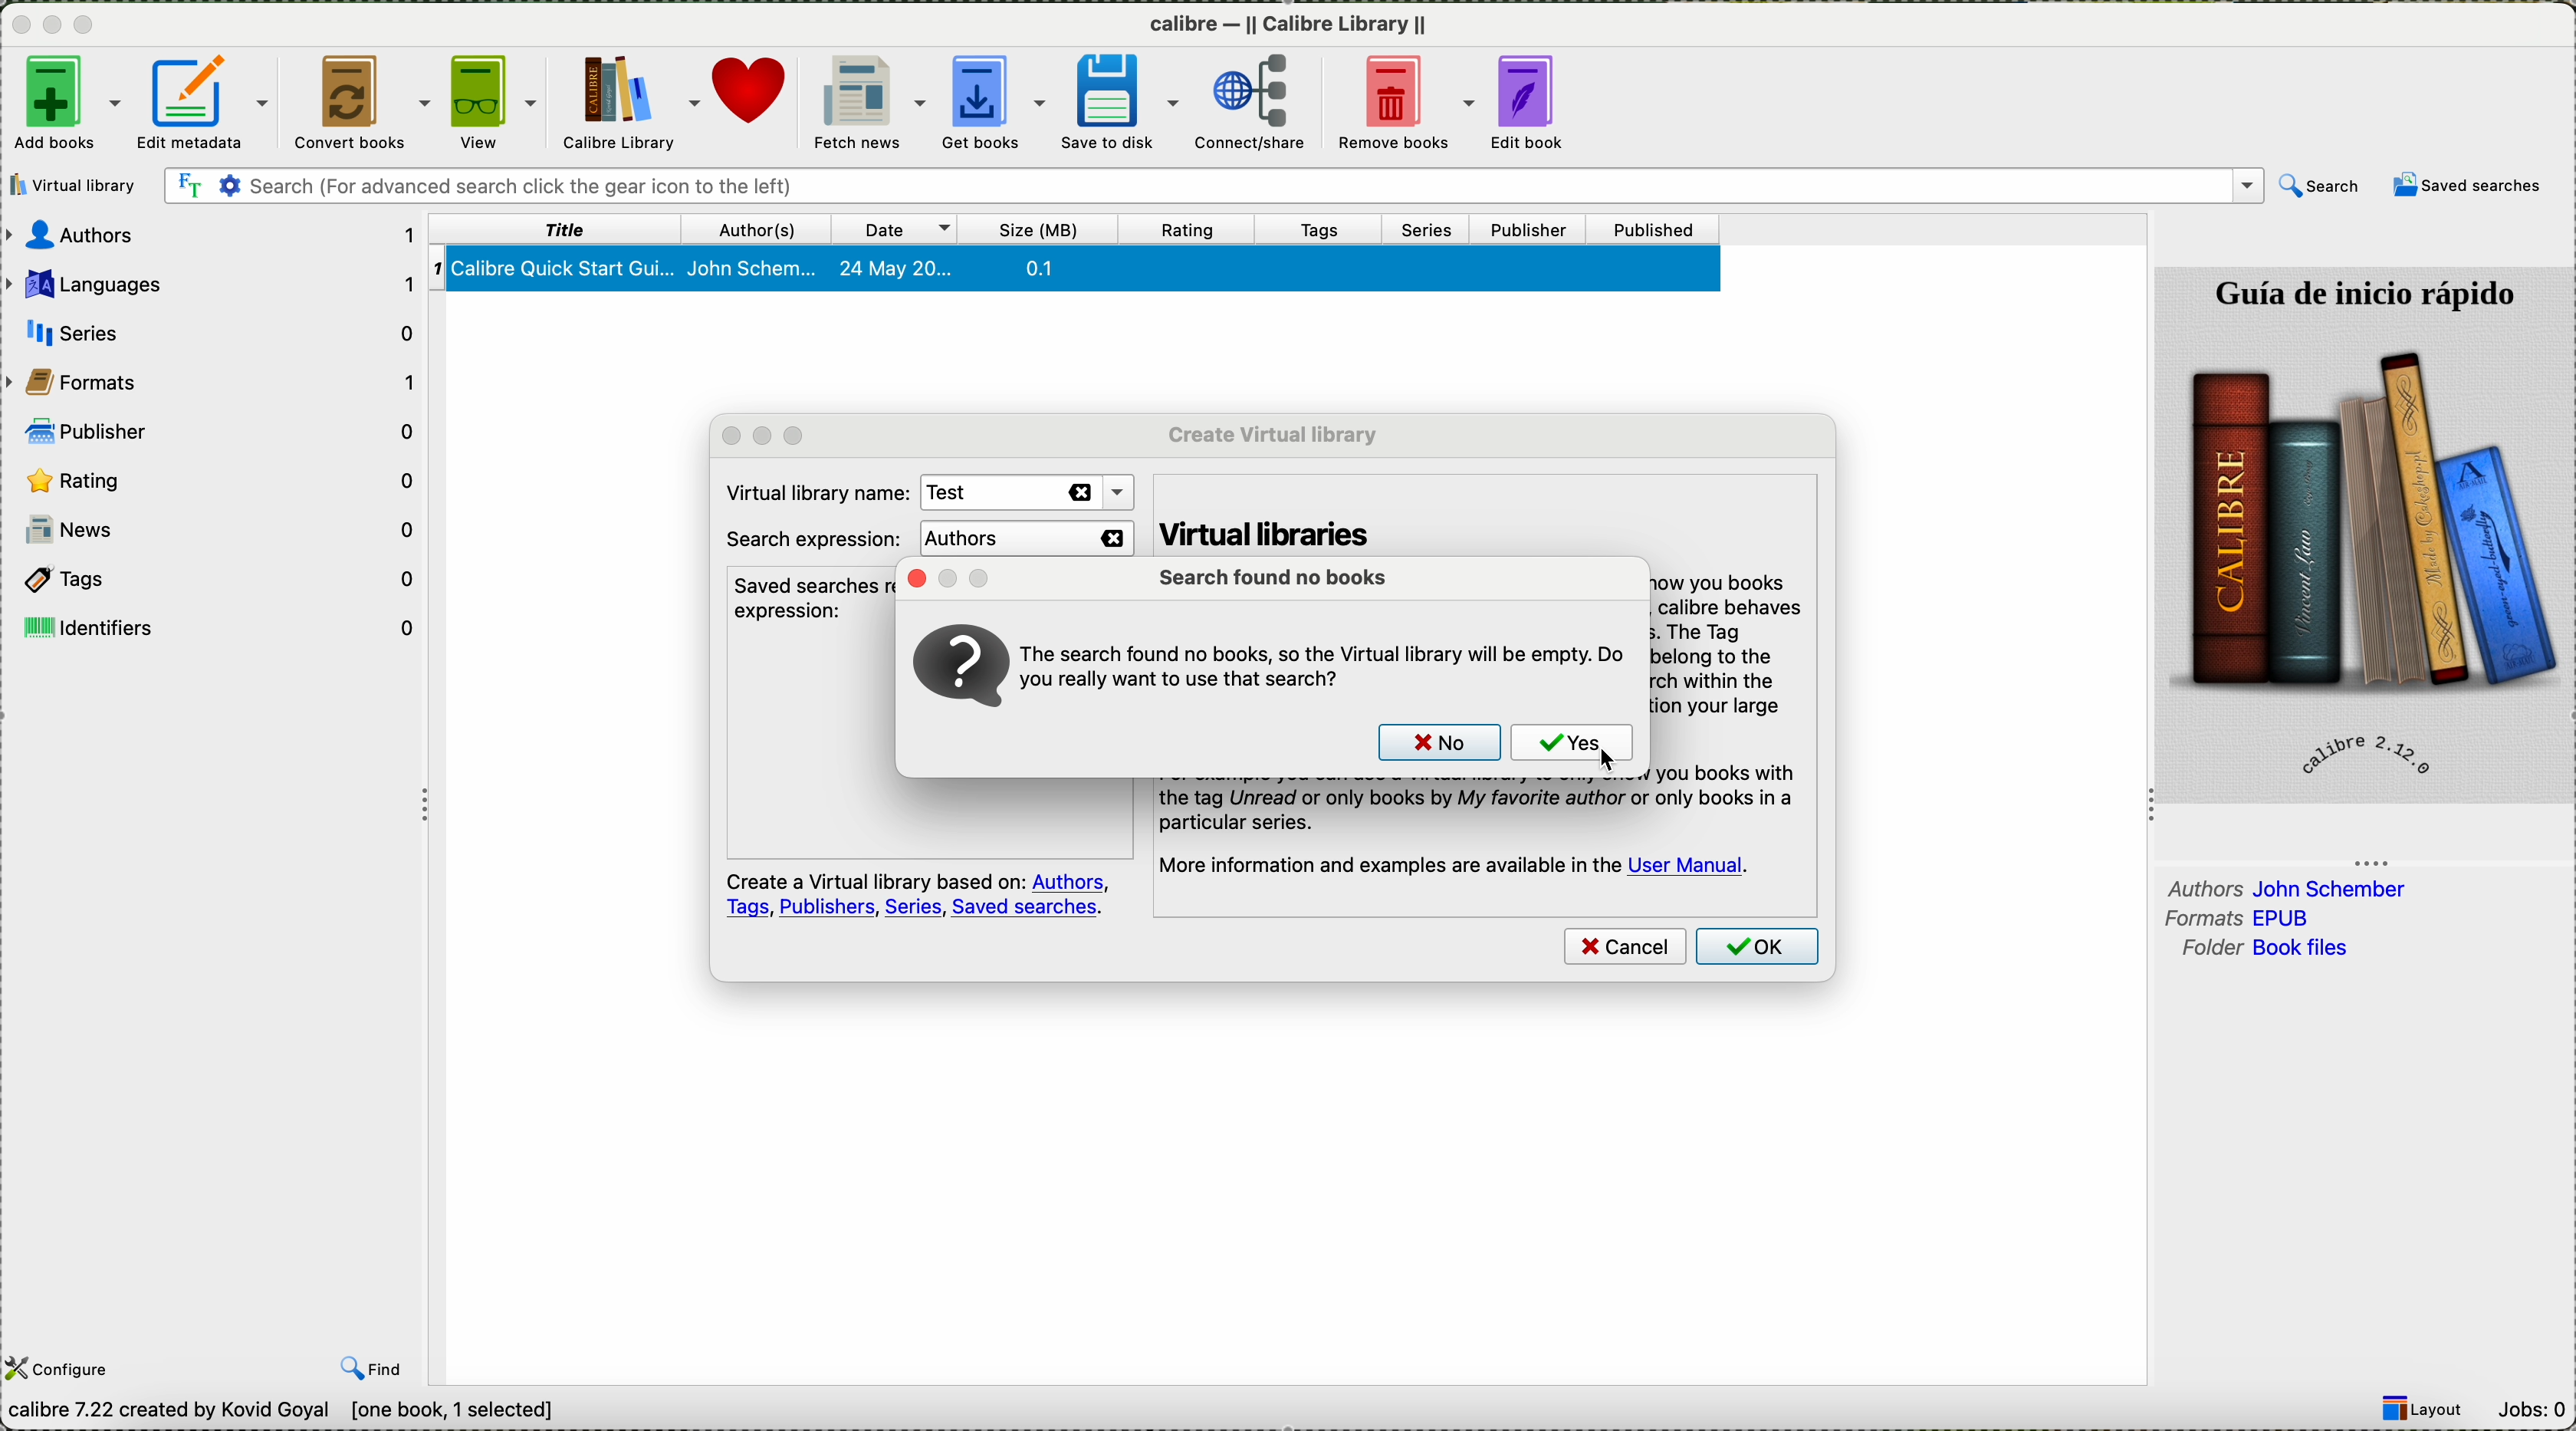 The image size is (2576, 1431). I want to click on formats, so click(2246, 919).